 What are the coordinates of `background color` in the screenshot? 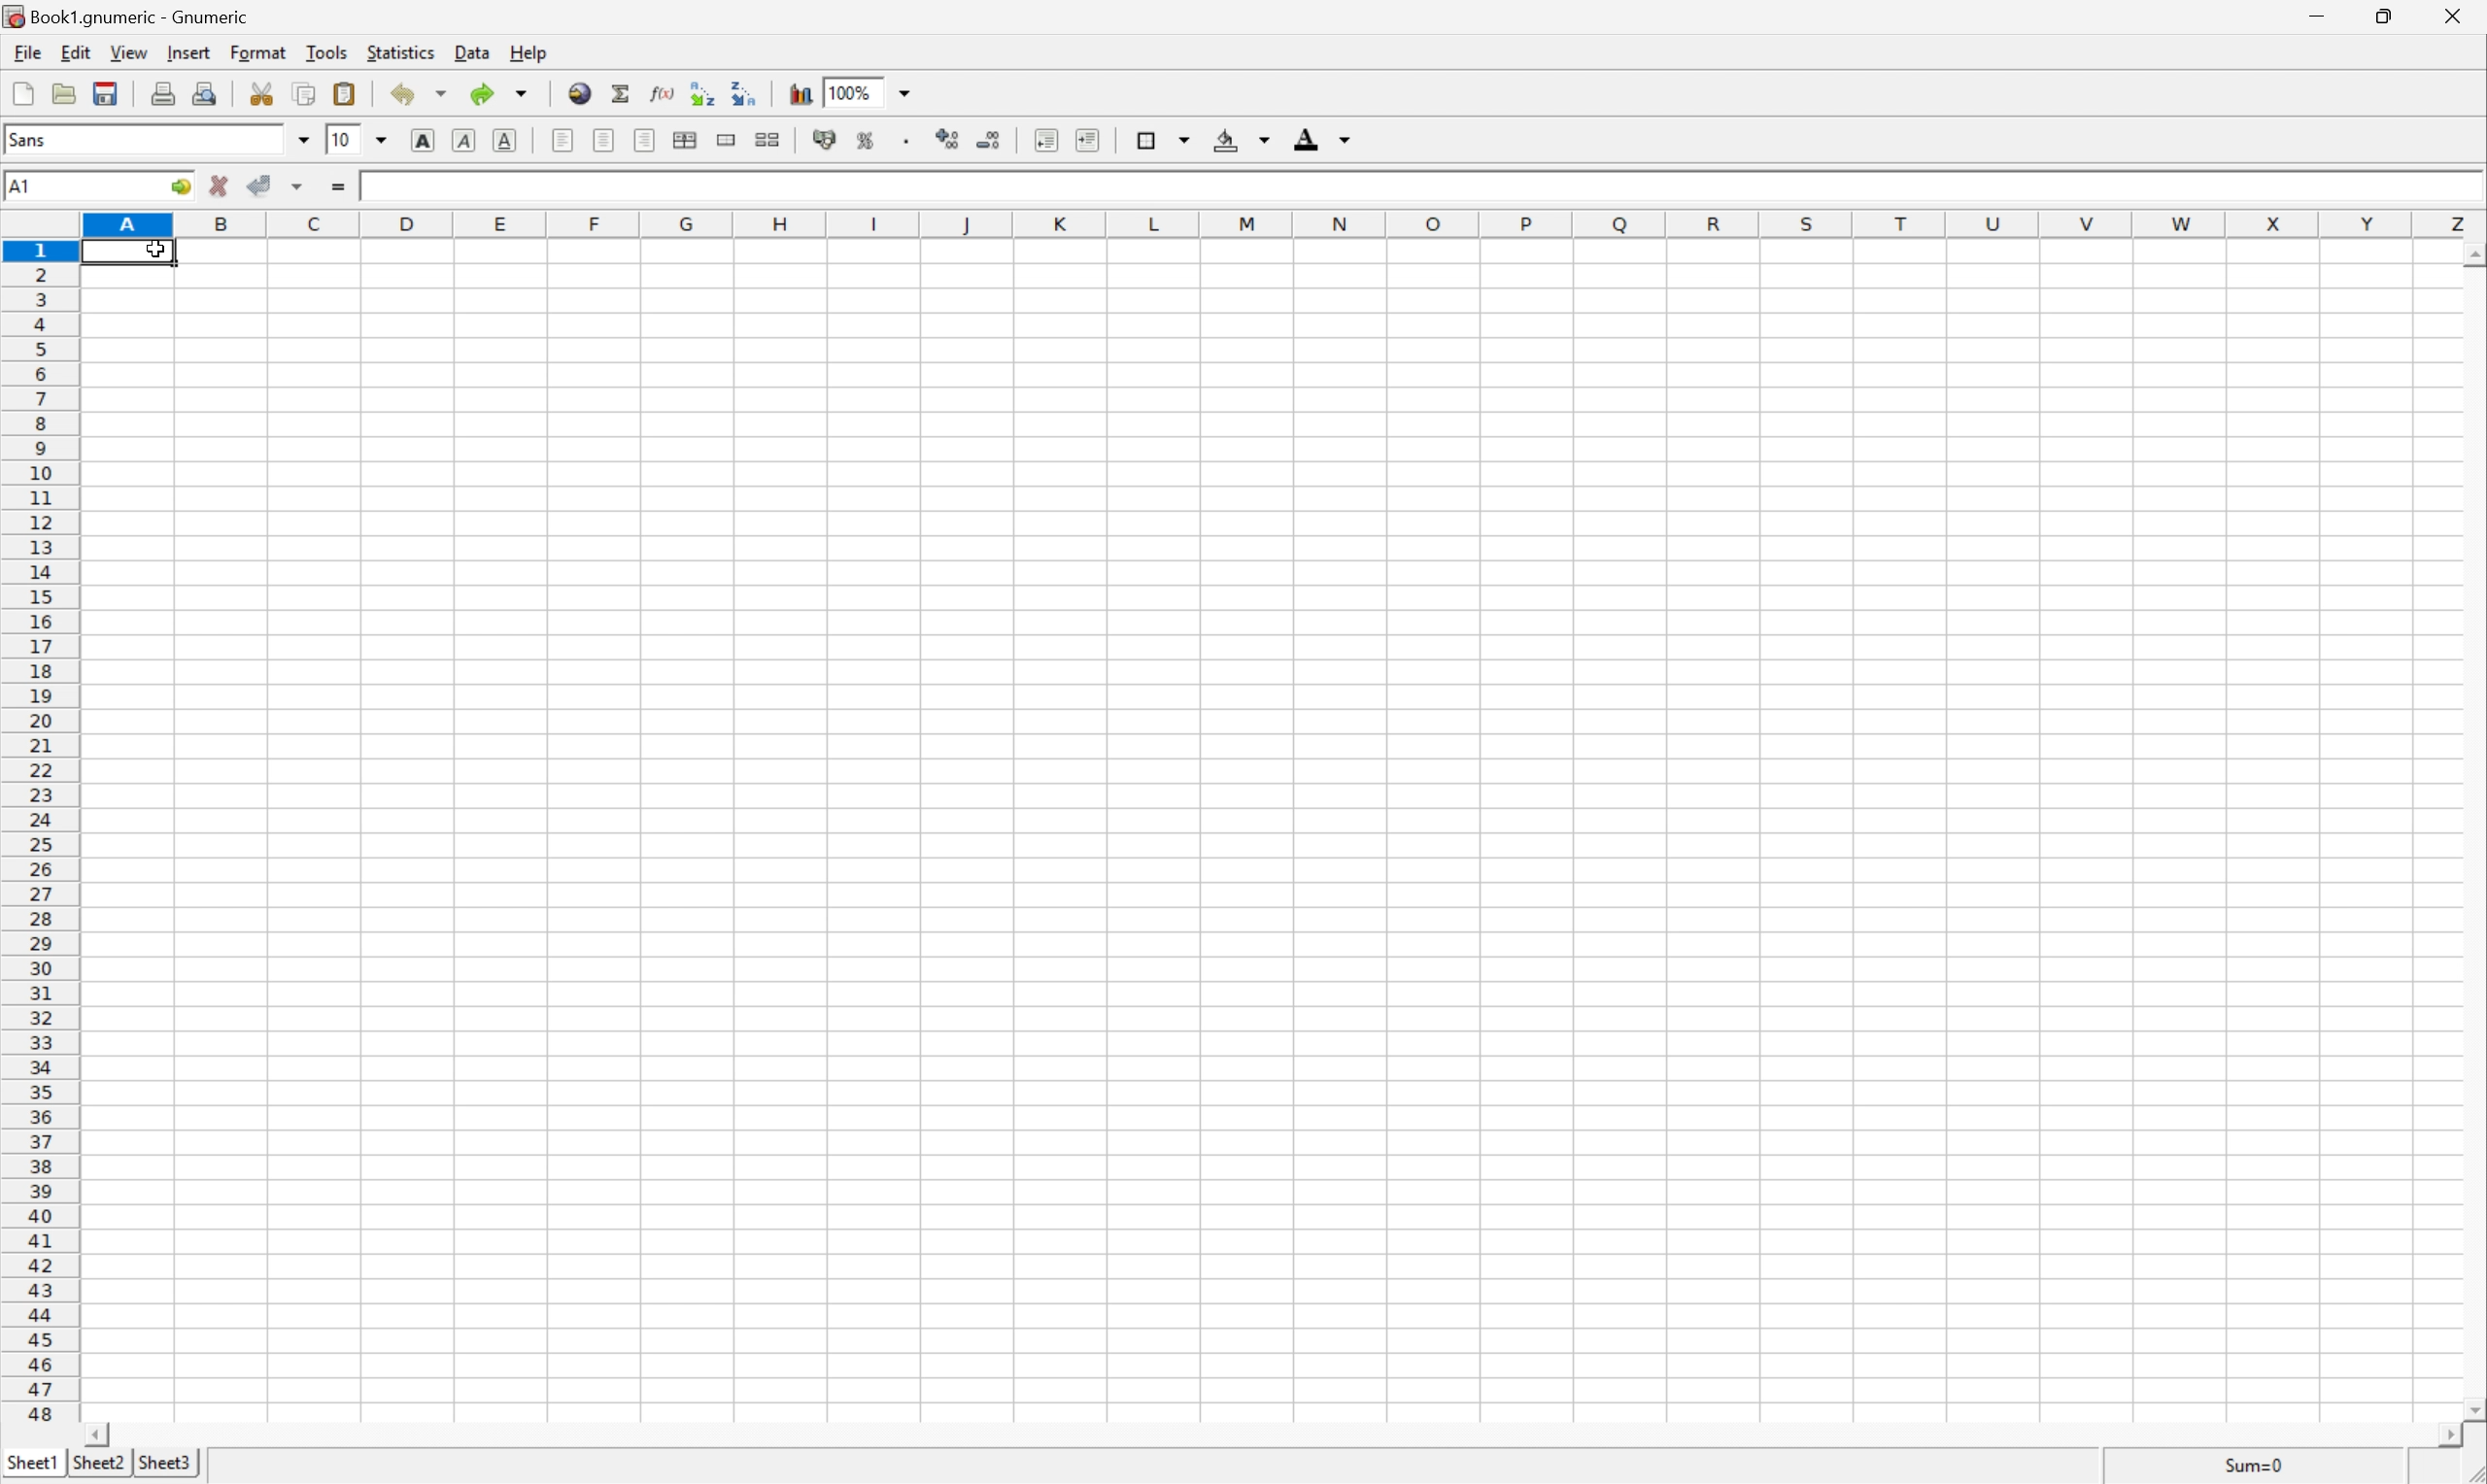 It's located at (1244, 138).